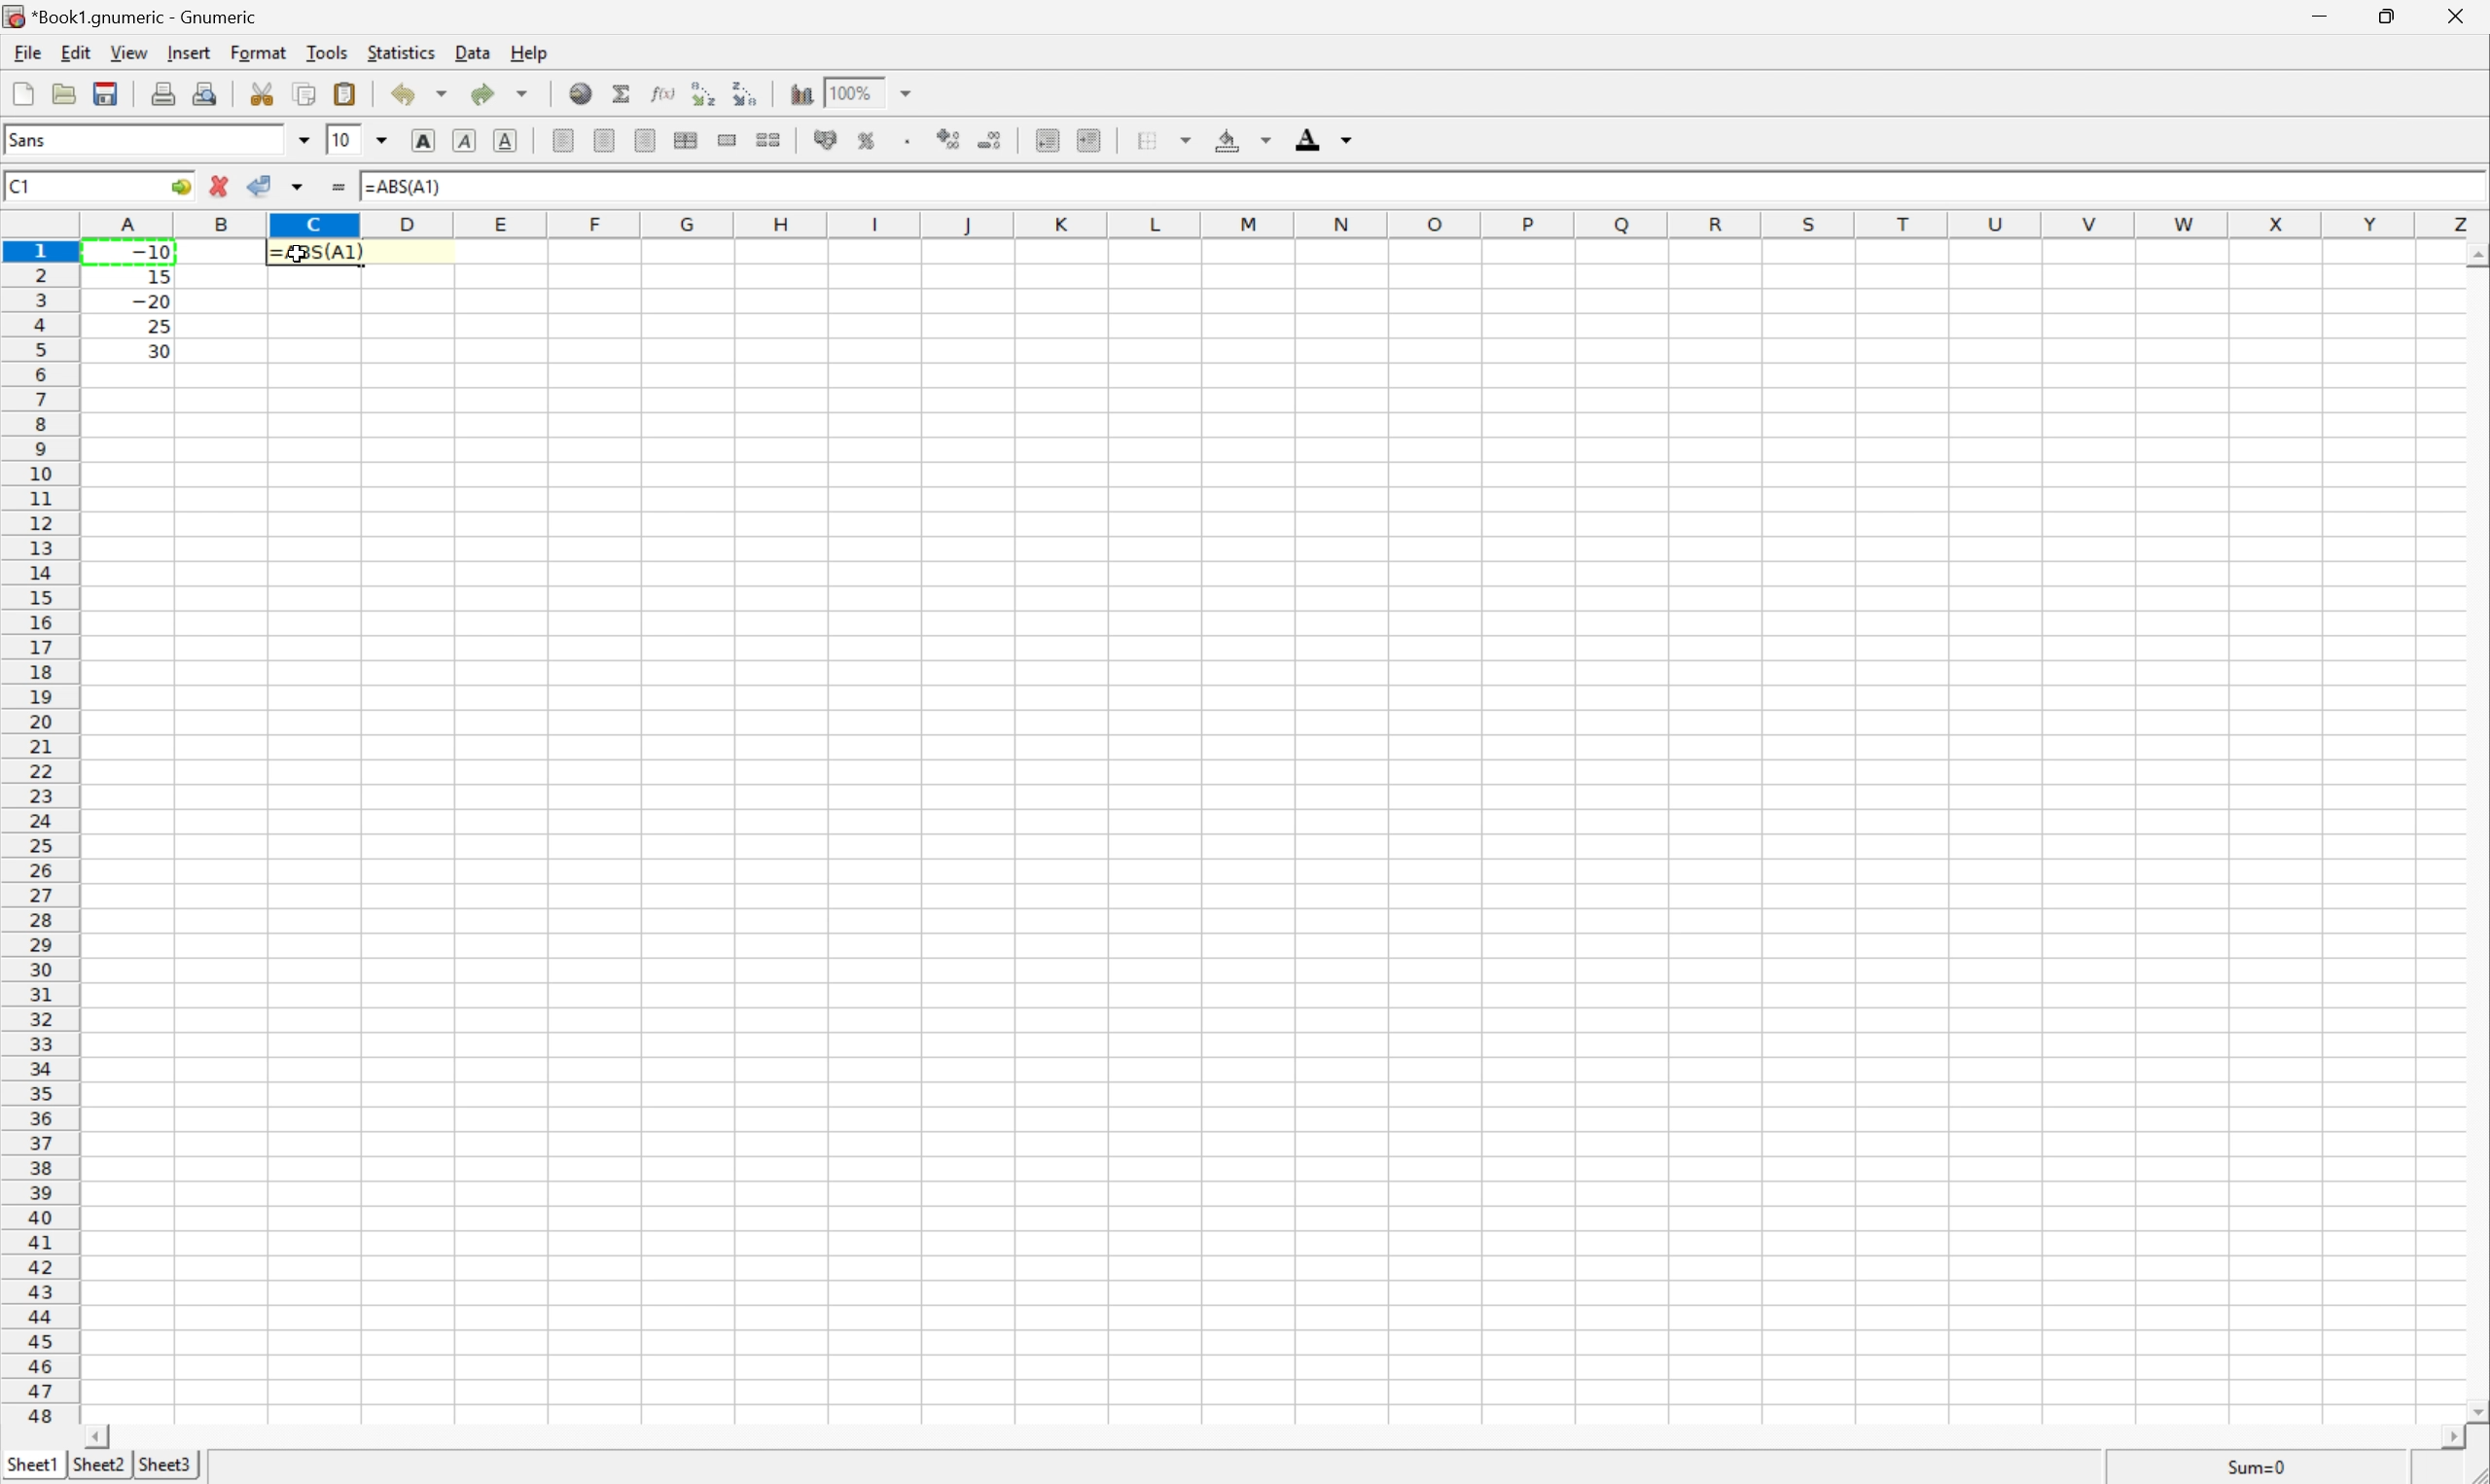 Image resolution: width=2490 pixels, height=1484 pixels. What do you see at coordinates (157, 326) in the screenshot?
I see `25` at bounding box center [157, 326].